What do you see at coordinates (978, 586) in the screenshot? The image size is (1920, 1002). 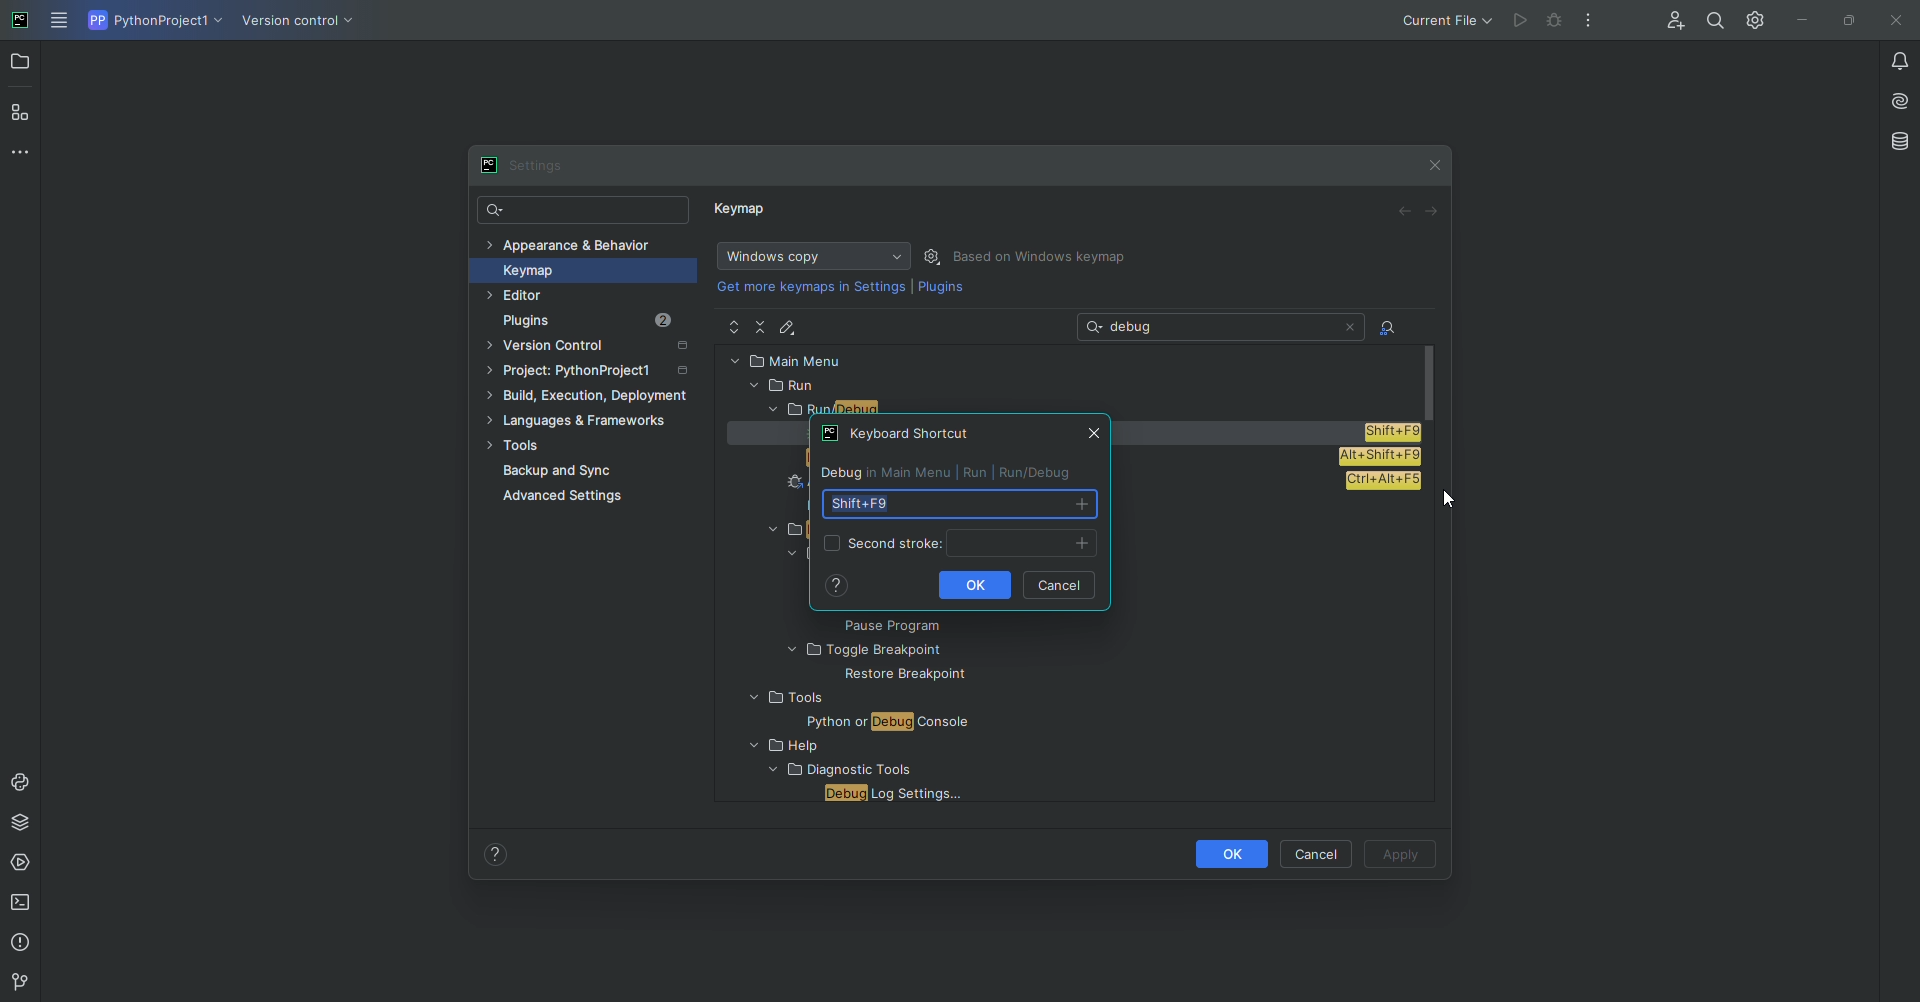 I see `Ok` at bounding box center [978, 586].